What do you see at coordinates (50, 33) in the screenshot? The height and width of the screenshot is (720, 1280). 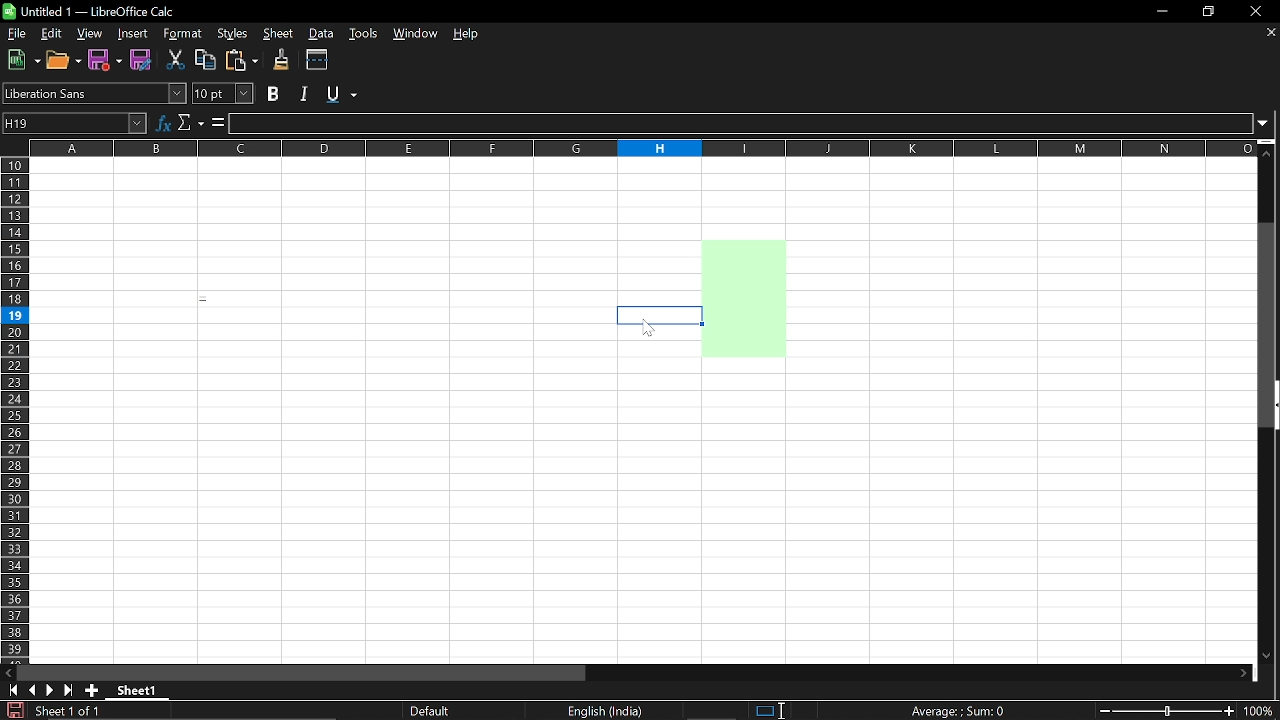 I see `Edit` at bounding box center [50, 33].